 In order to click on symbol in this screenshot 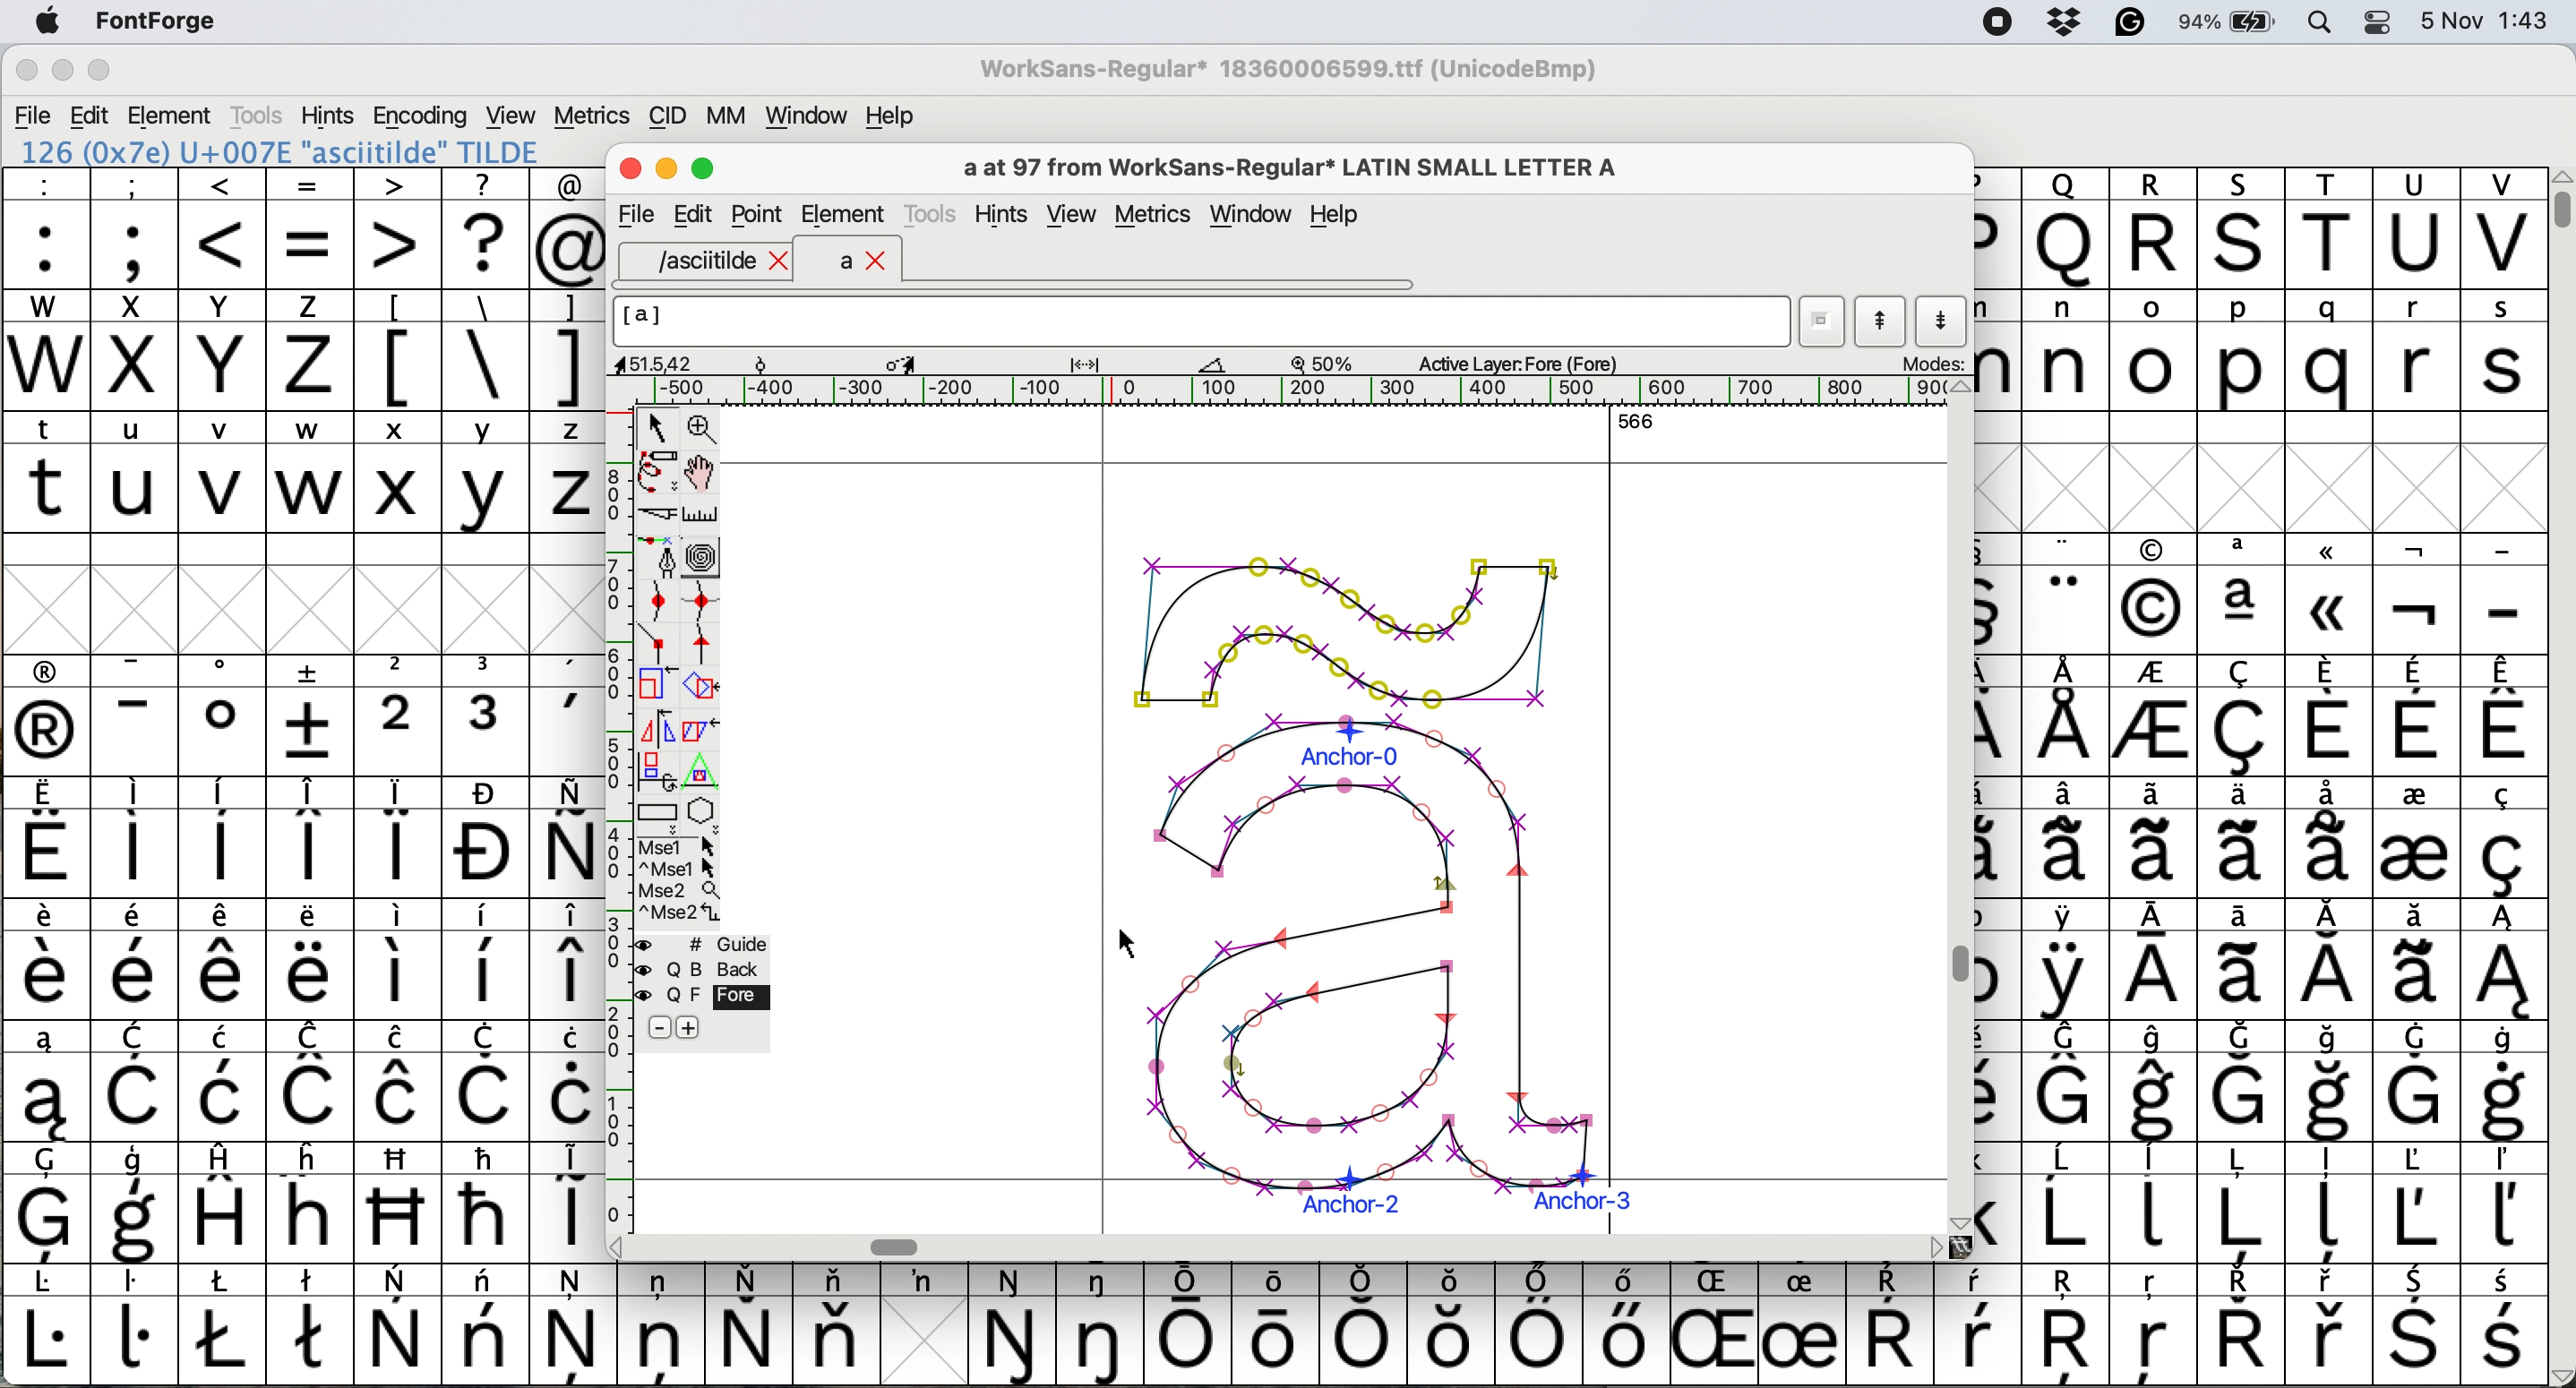, I will do `click(487, 1081)`.